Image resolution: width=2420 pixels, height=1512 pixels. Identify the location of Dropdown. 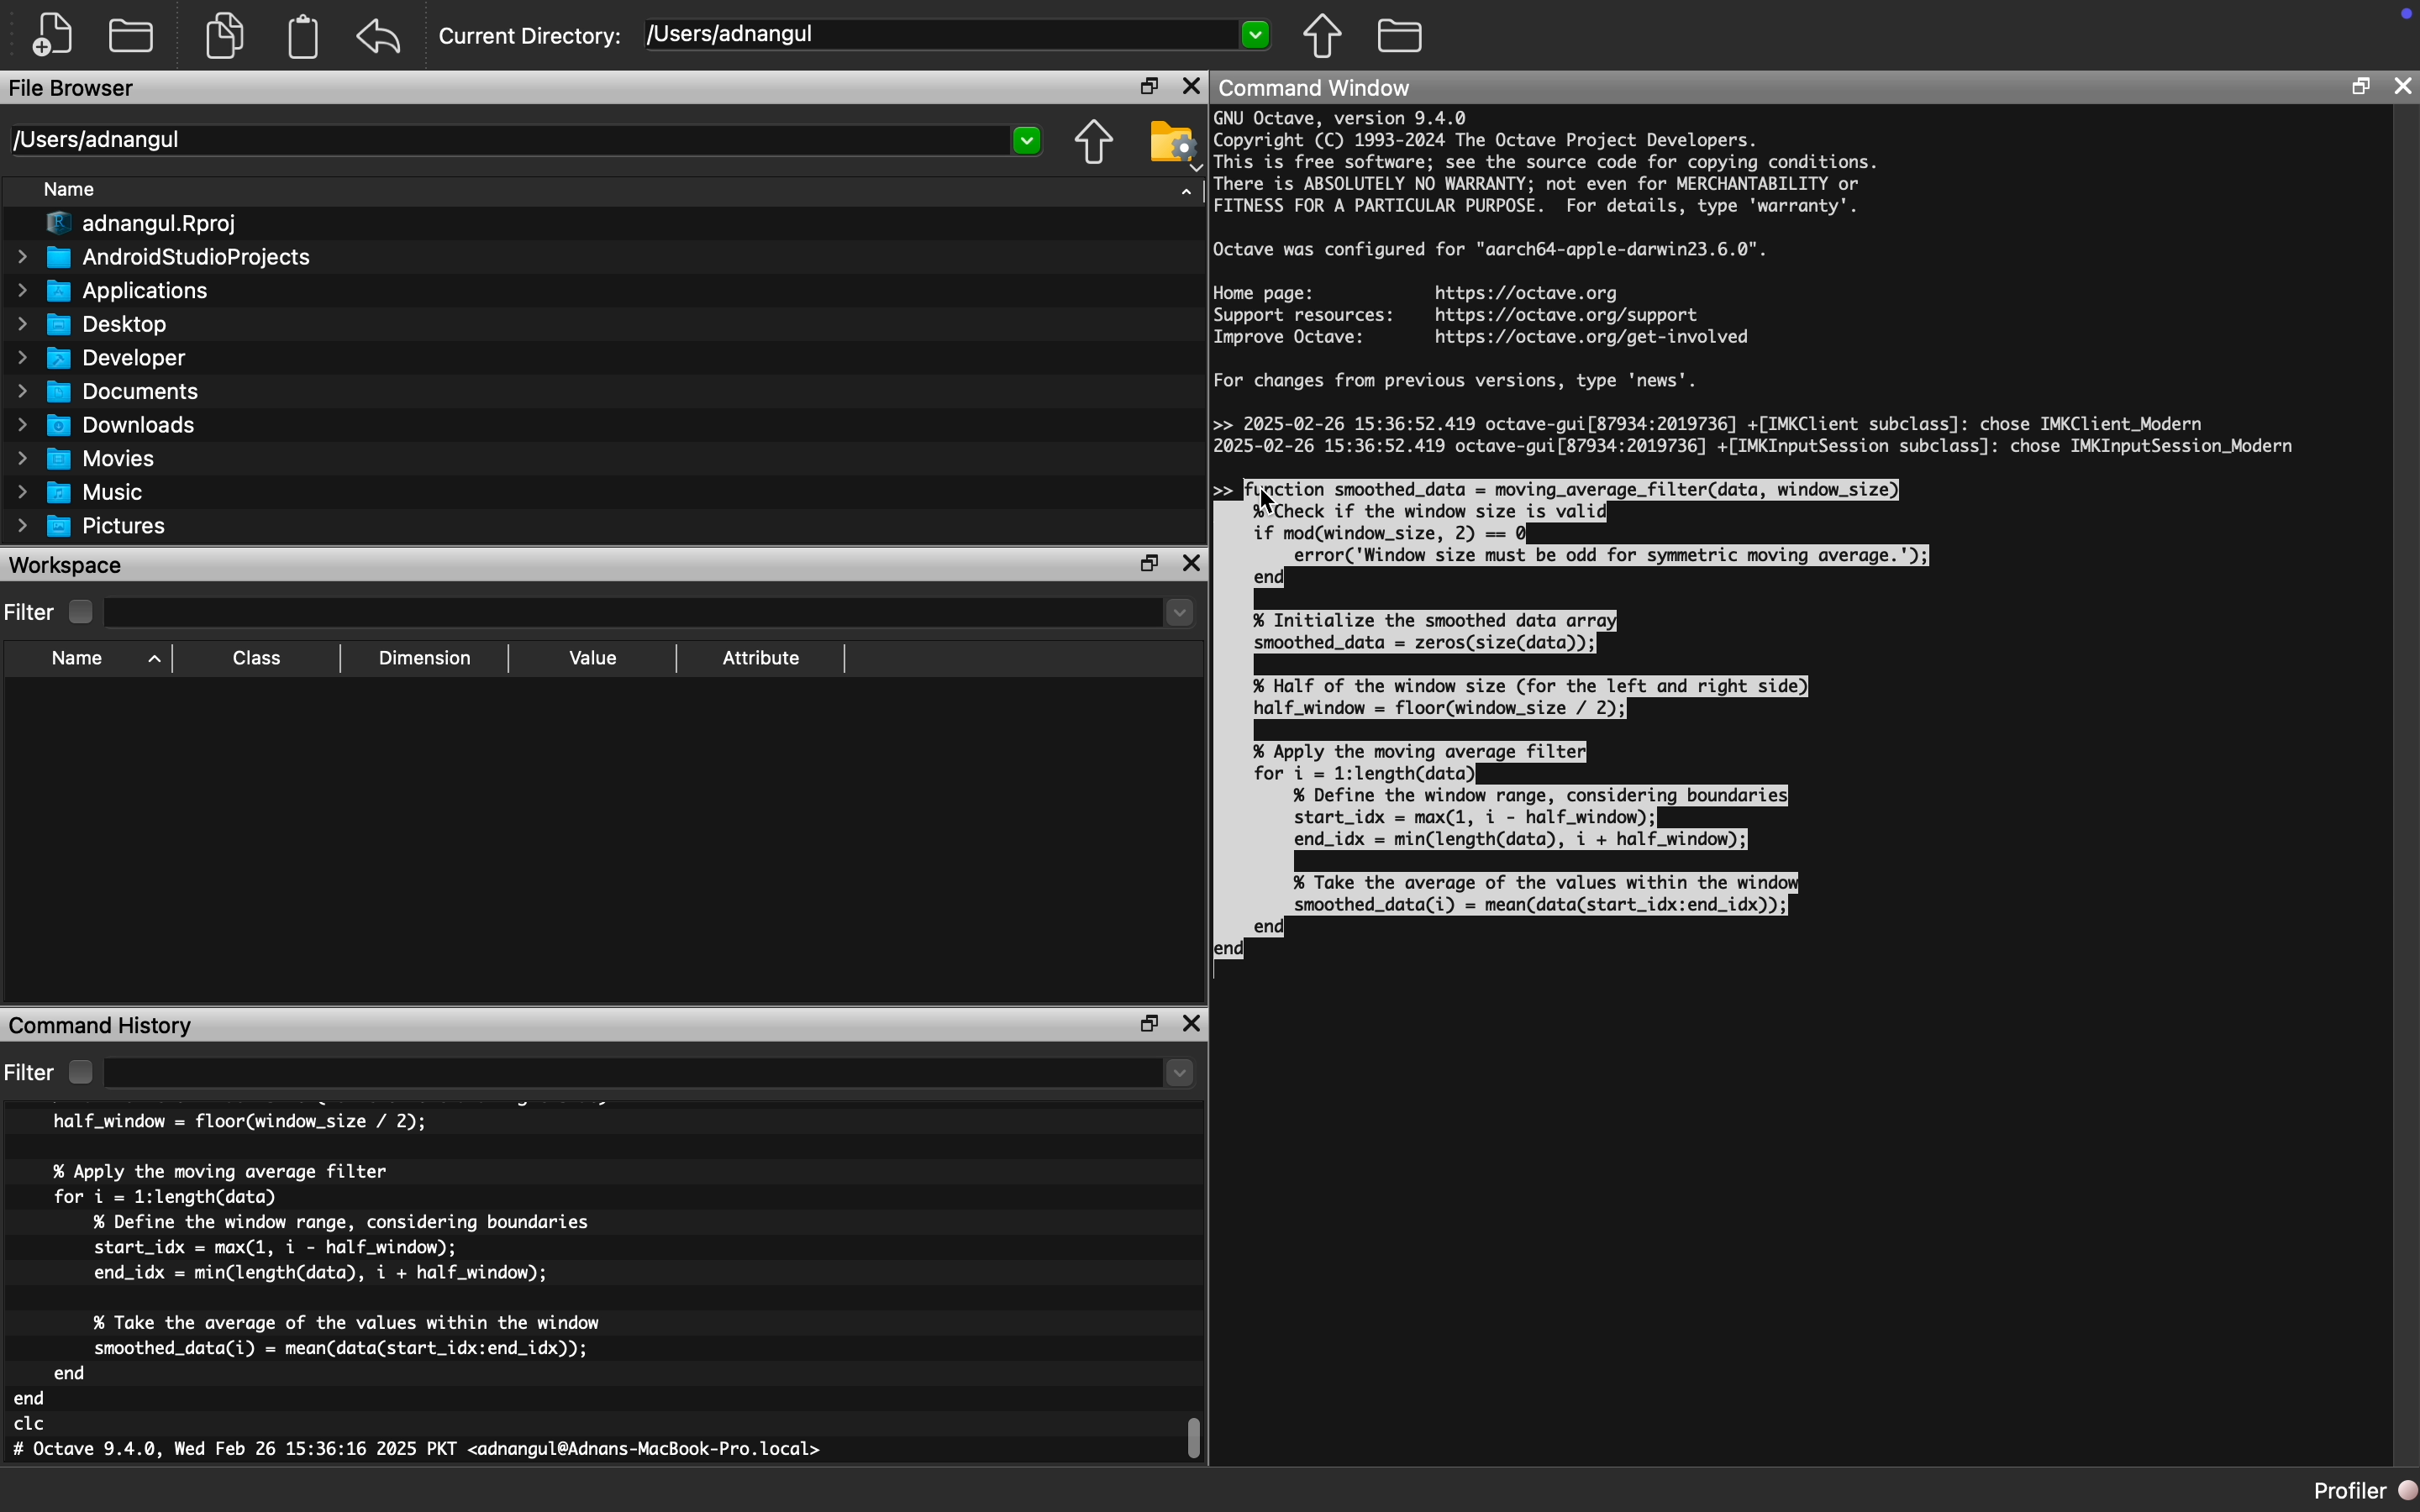
(653, 615).